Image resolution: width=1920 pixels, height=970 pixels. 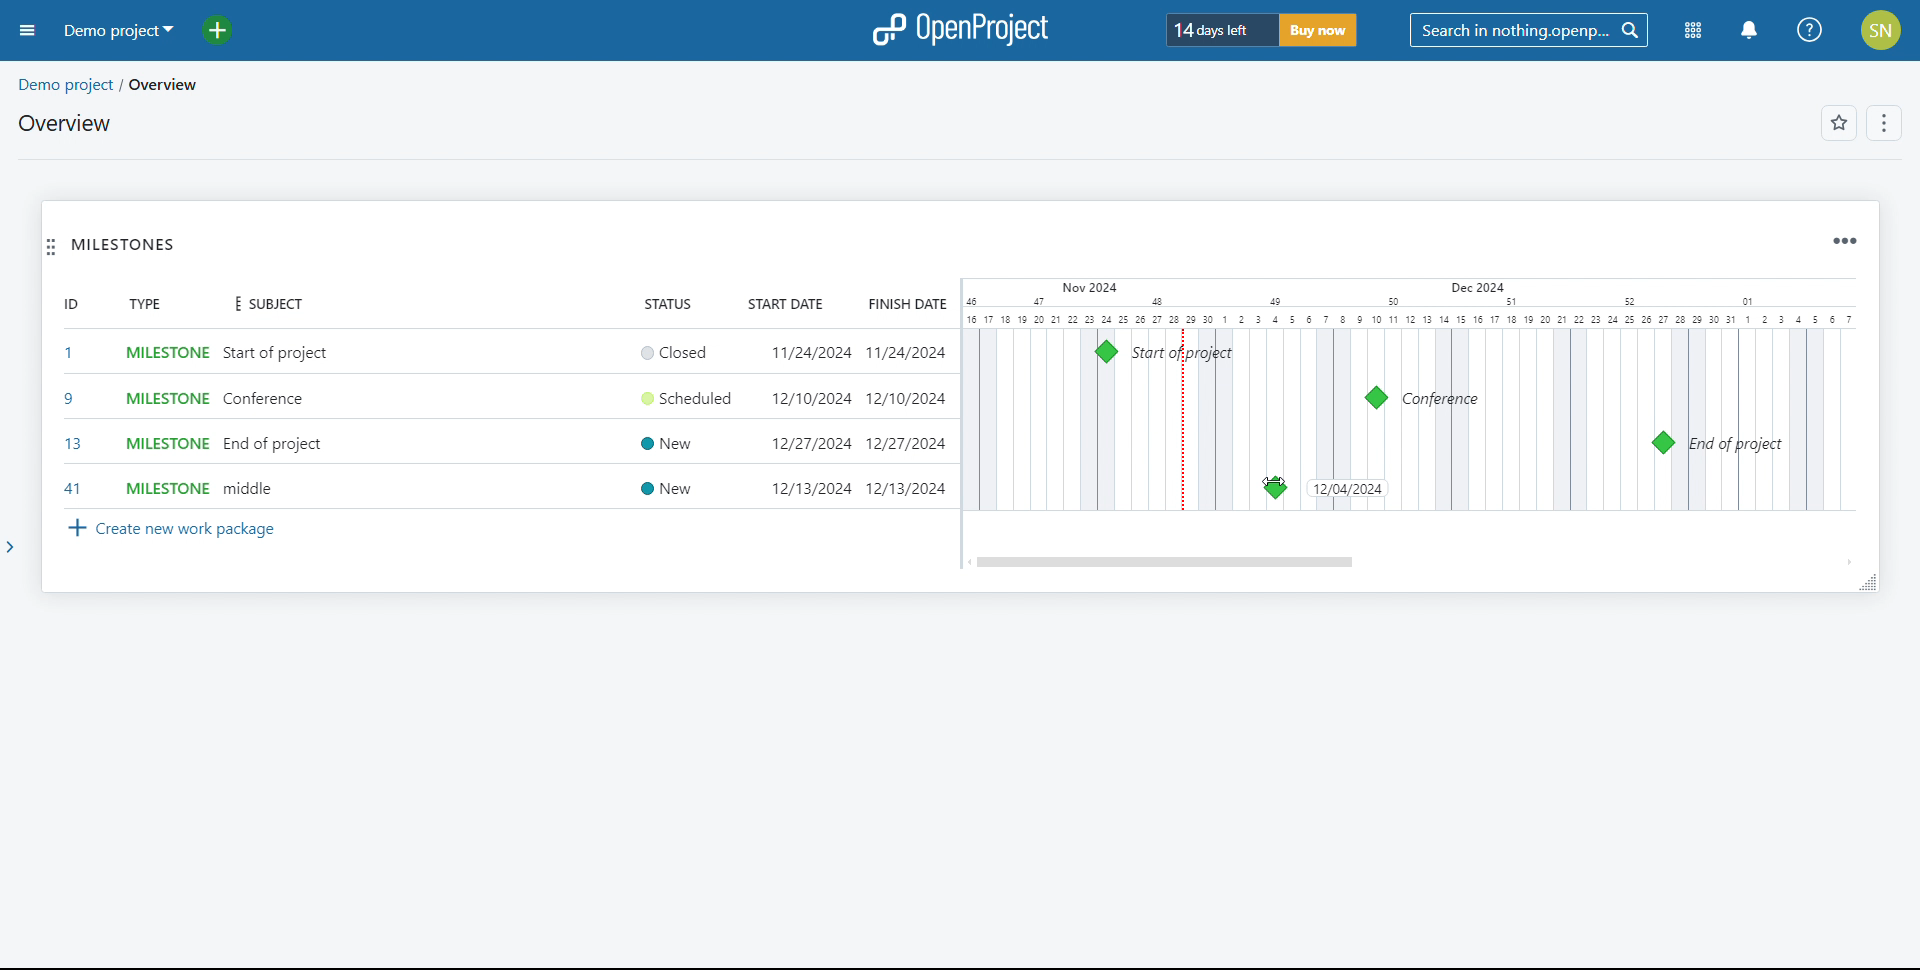 I want to click on milestone 13, so click(x=1662, y=443).